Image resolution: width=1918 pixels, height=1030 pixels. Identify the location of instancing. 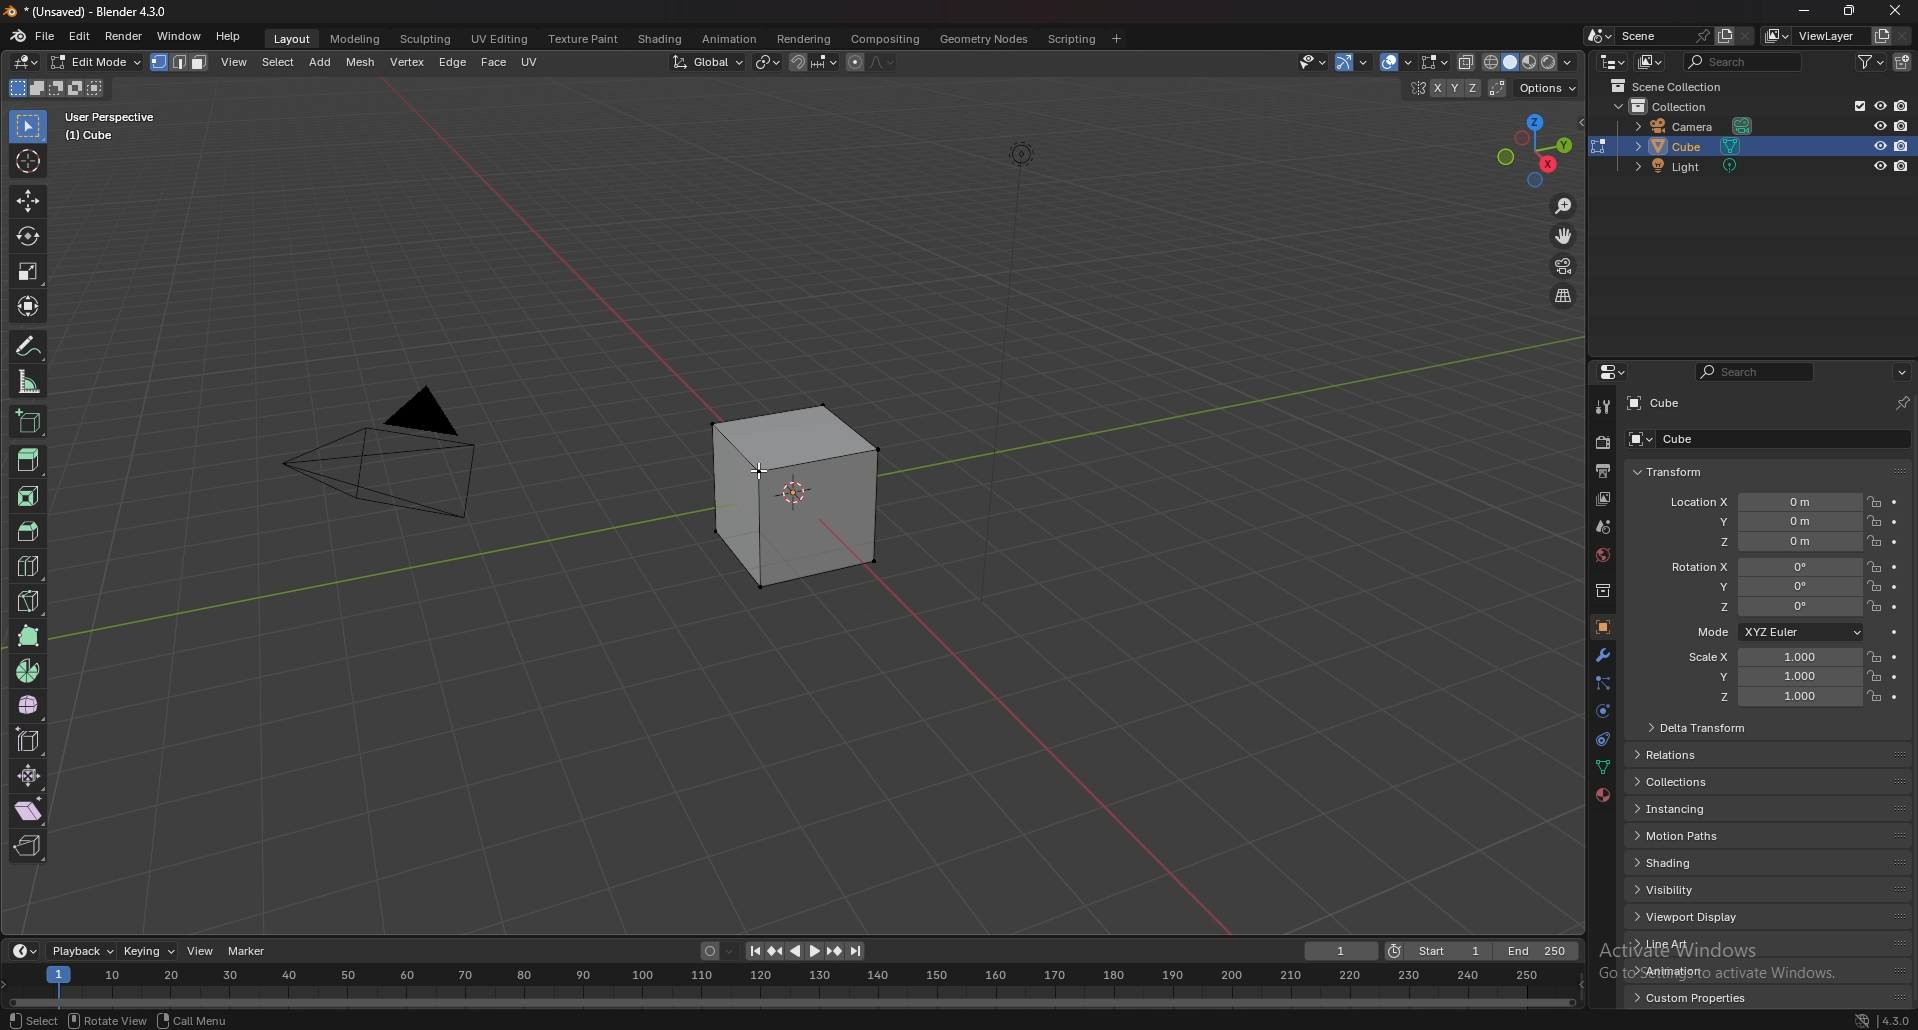
(1713, 808).